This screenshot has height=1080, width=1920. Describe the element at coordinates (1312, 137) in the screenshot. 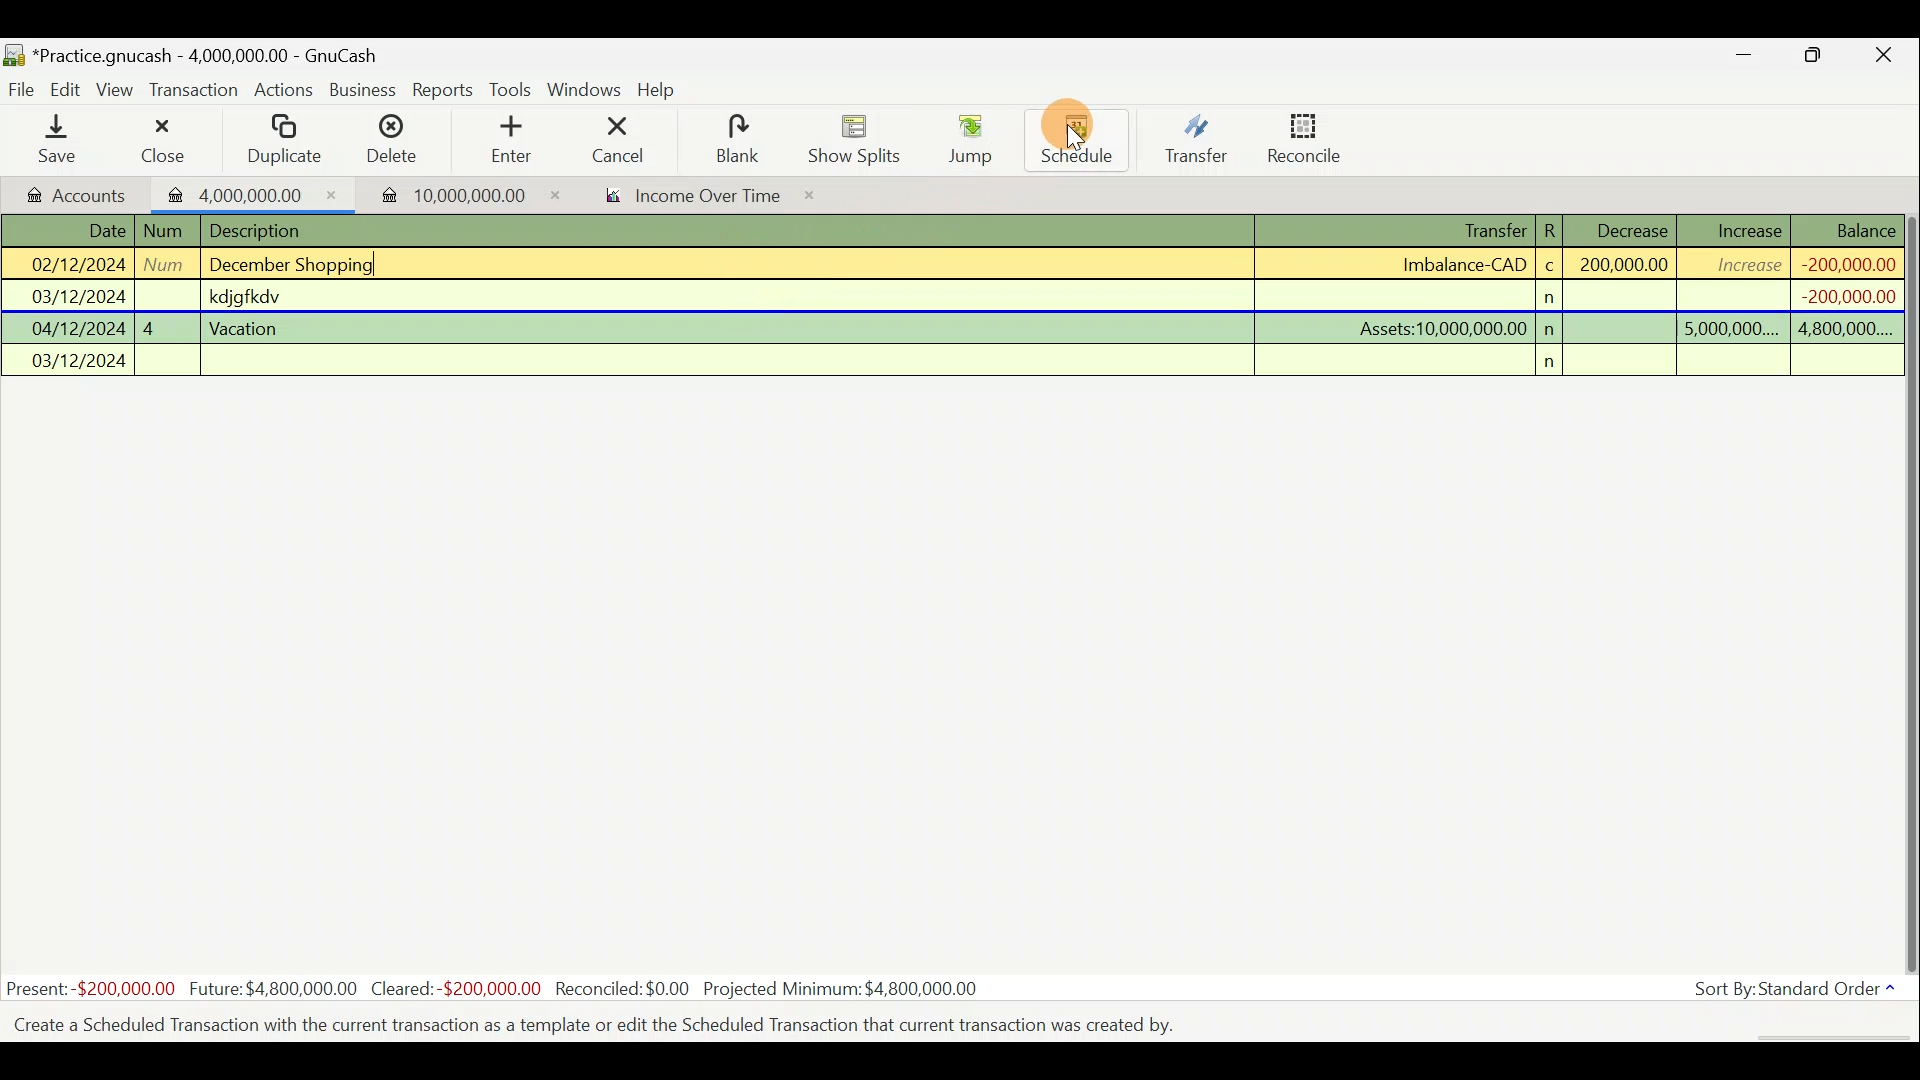

I see `Reconcile` at that location.